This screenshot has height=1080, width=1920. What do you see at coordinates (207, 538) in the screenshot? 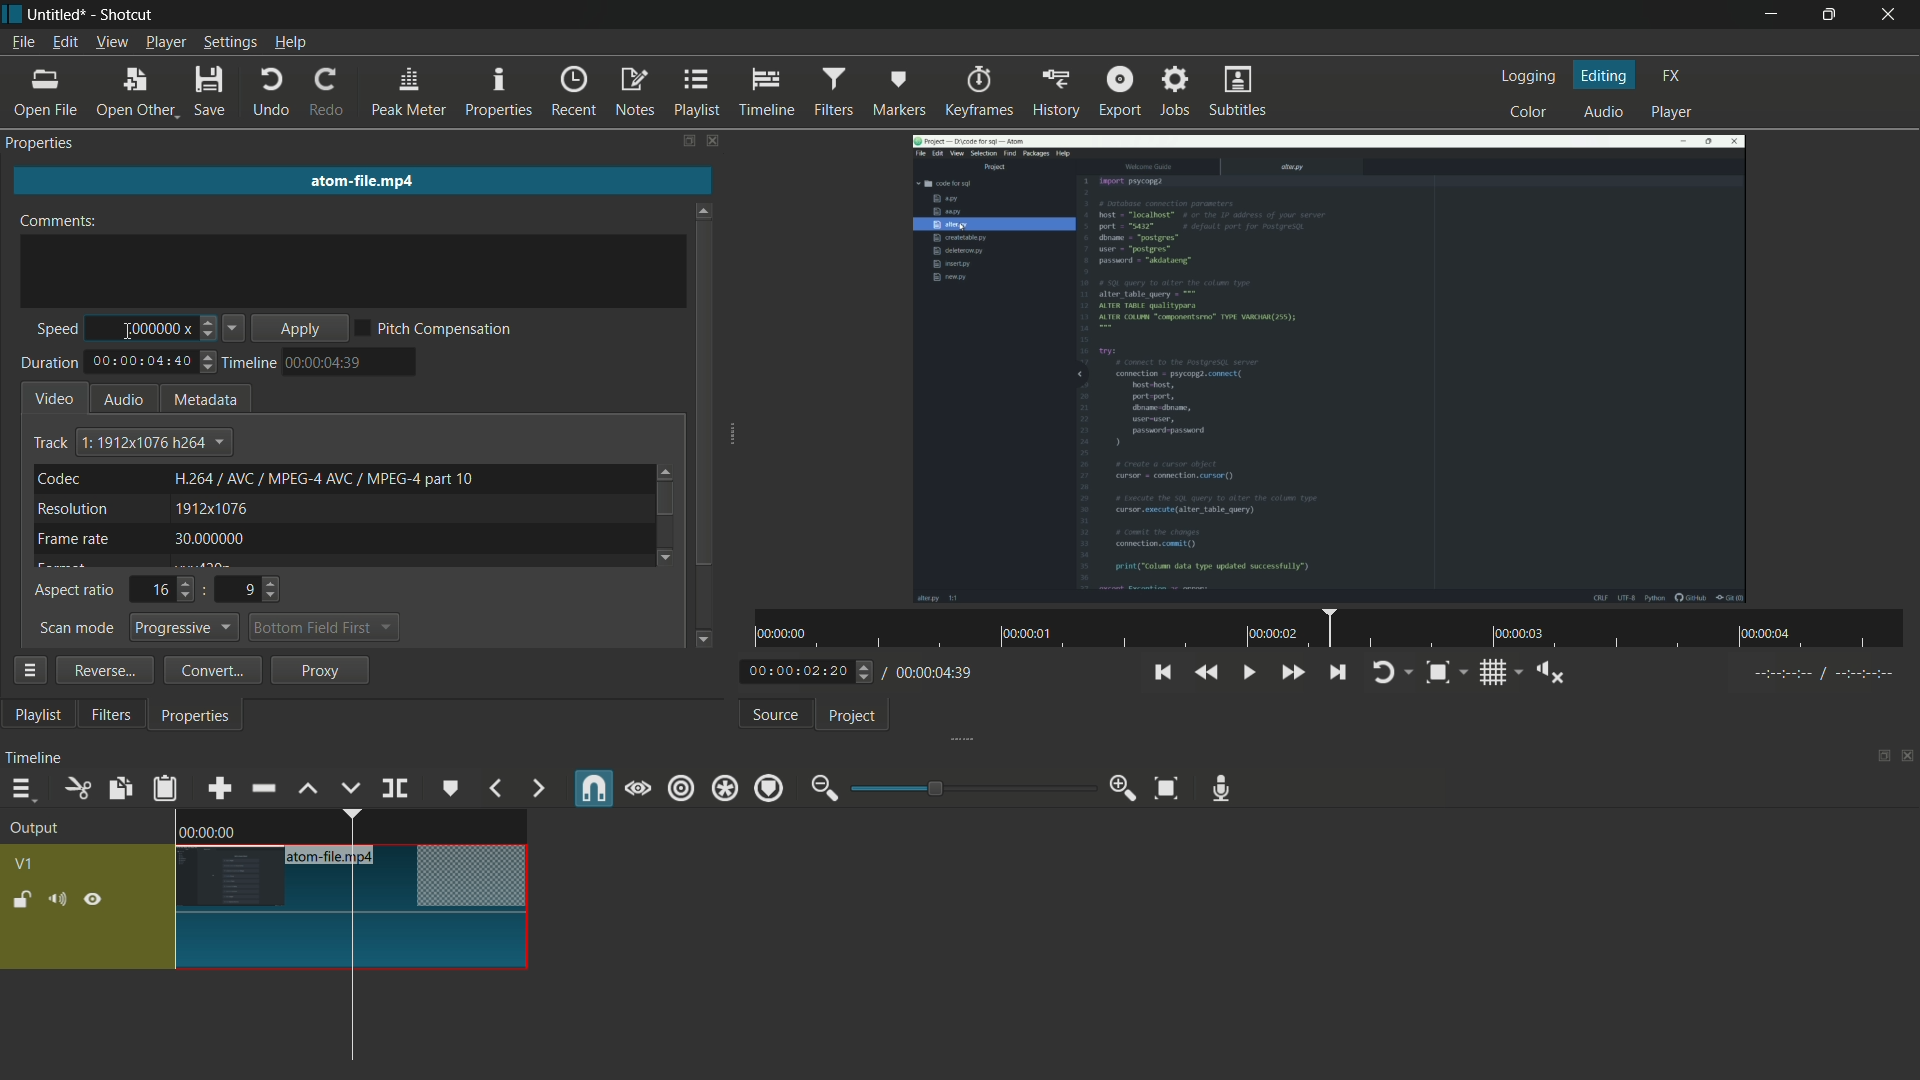
I see `30` at bounding box center [207, 538].